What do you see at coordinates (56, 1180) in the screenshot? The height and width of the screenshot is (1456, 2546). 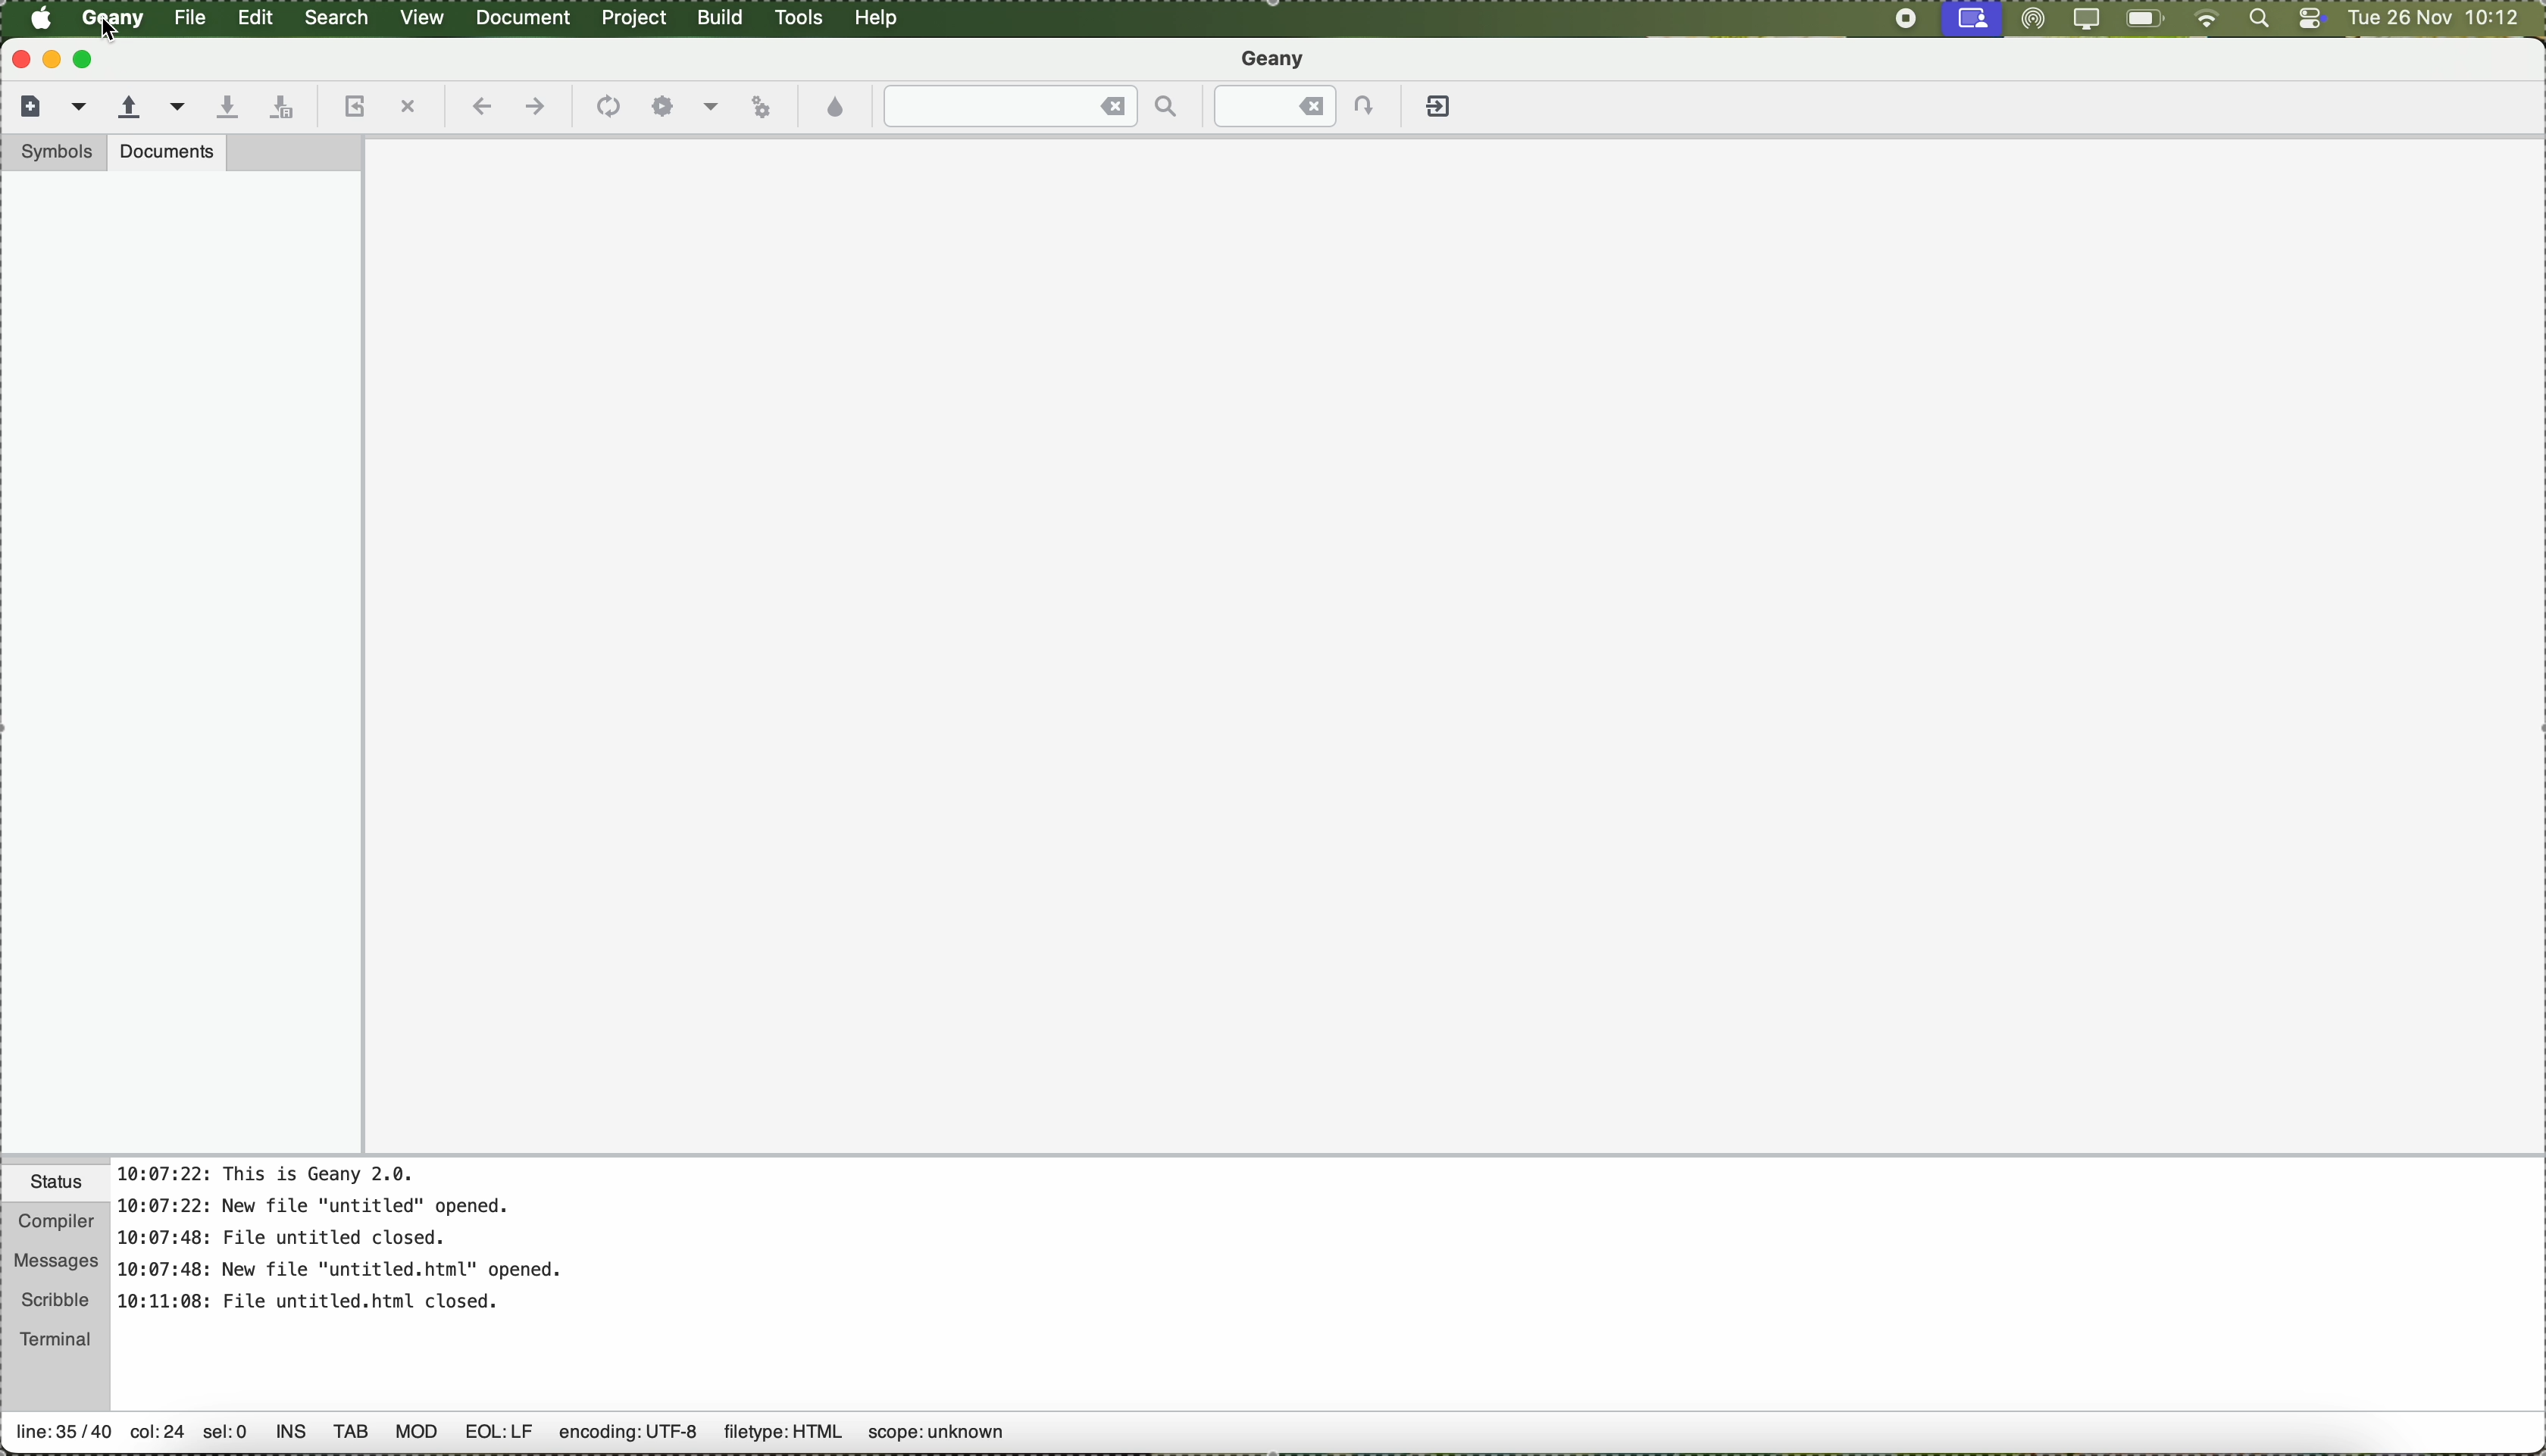 I see `status` at bounding box center [56, 1180].